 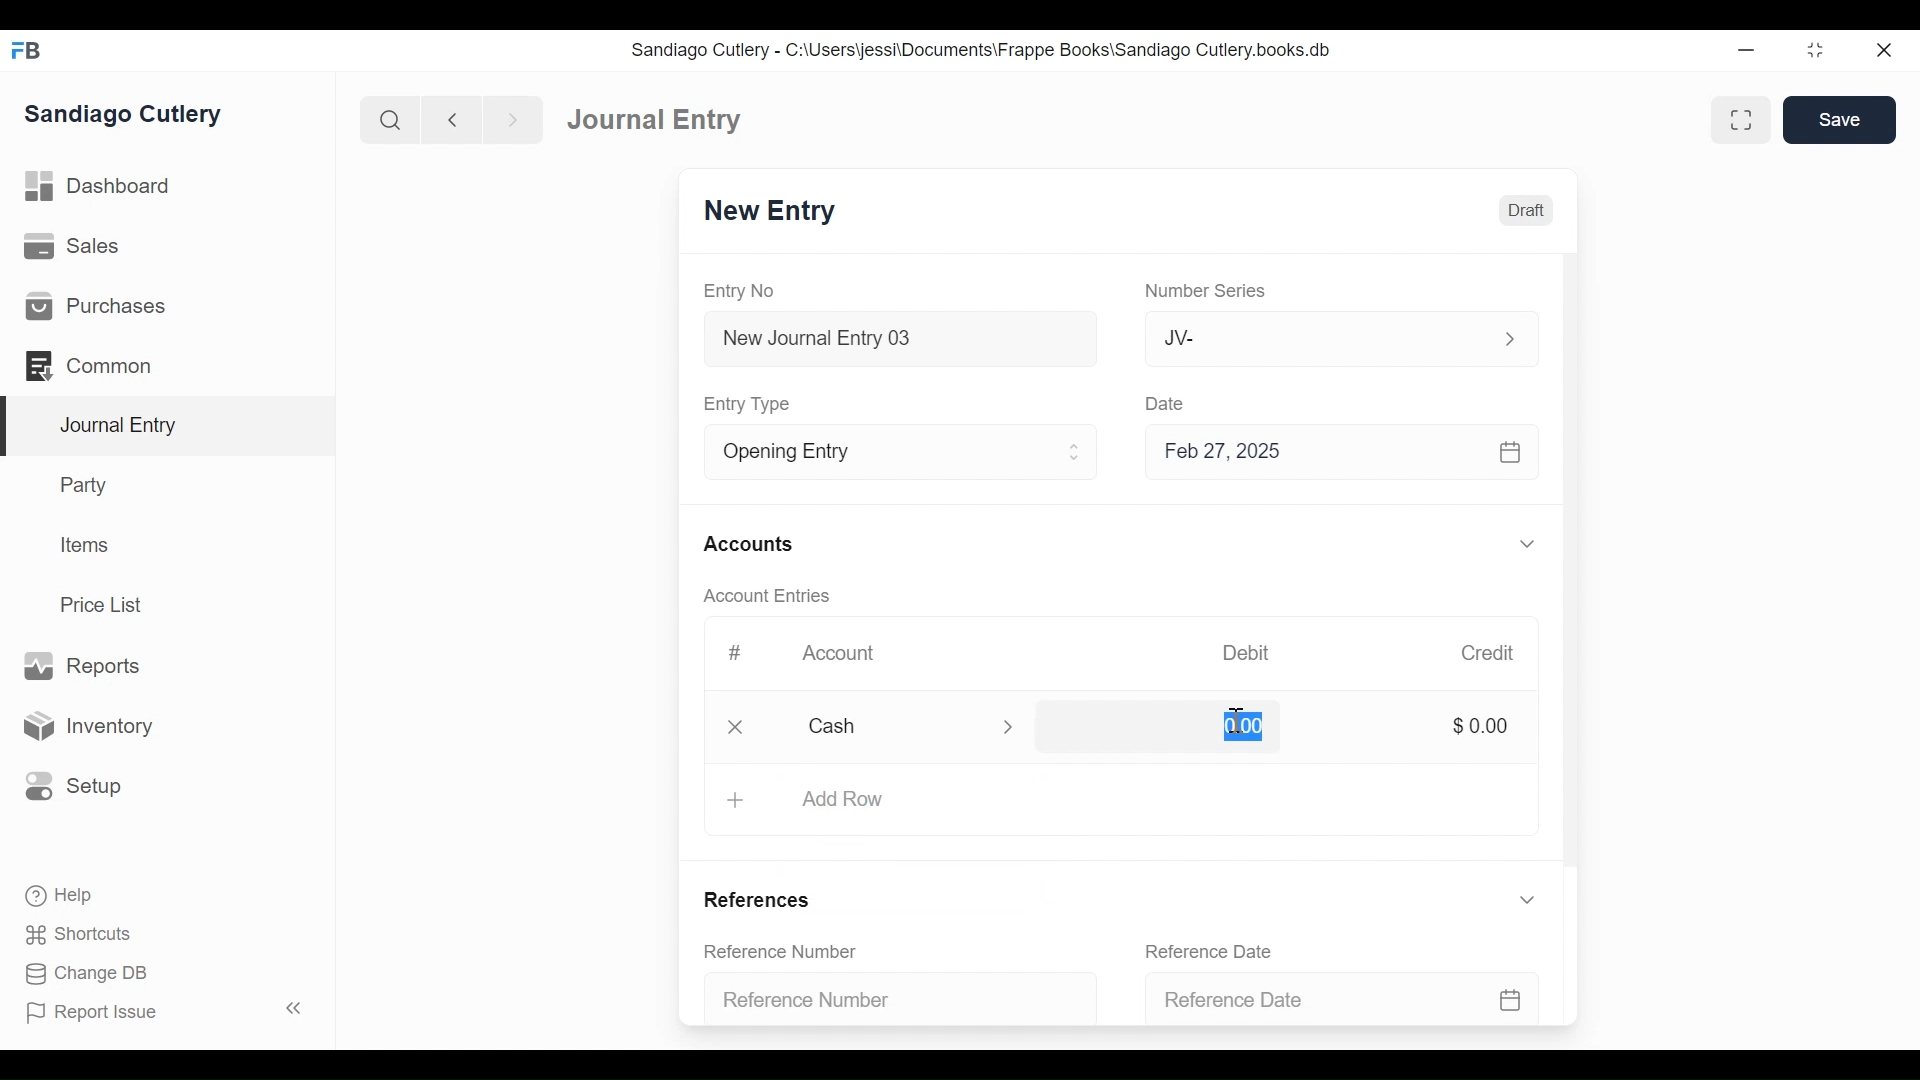 I want to click on Reference Date, so click(x=1345, y=997).